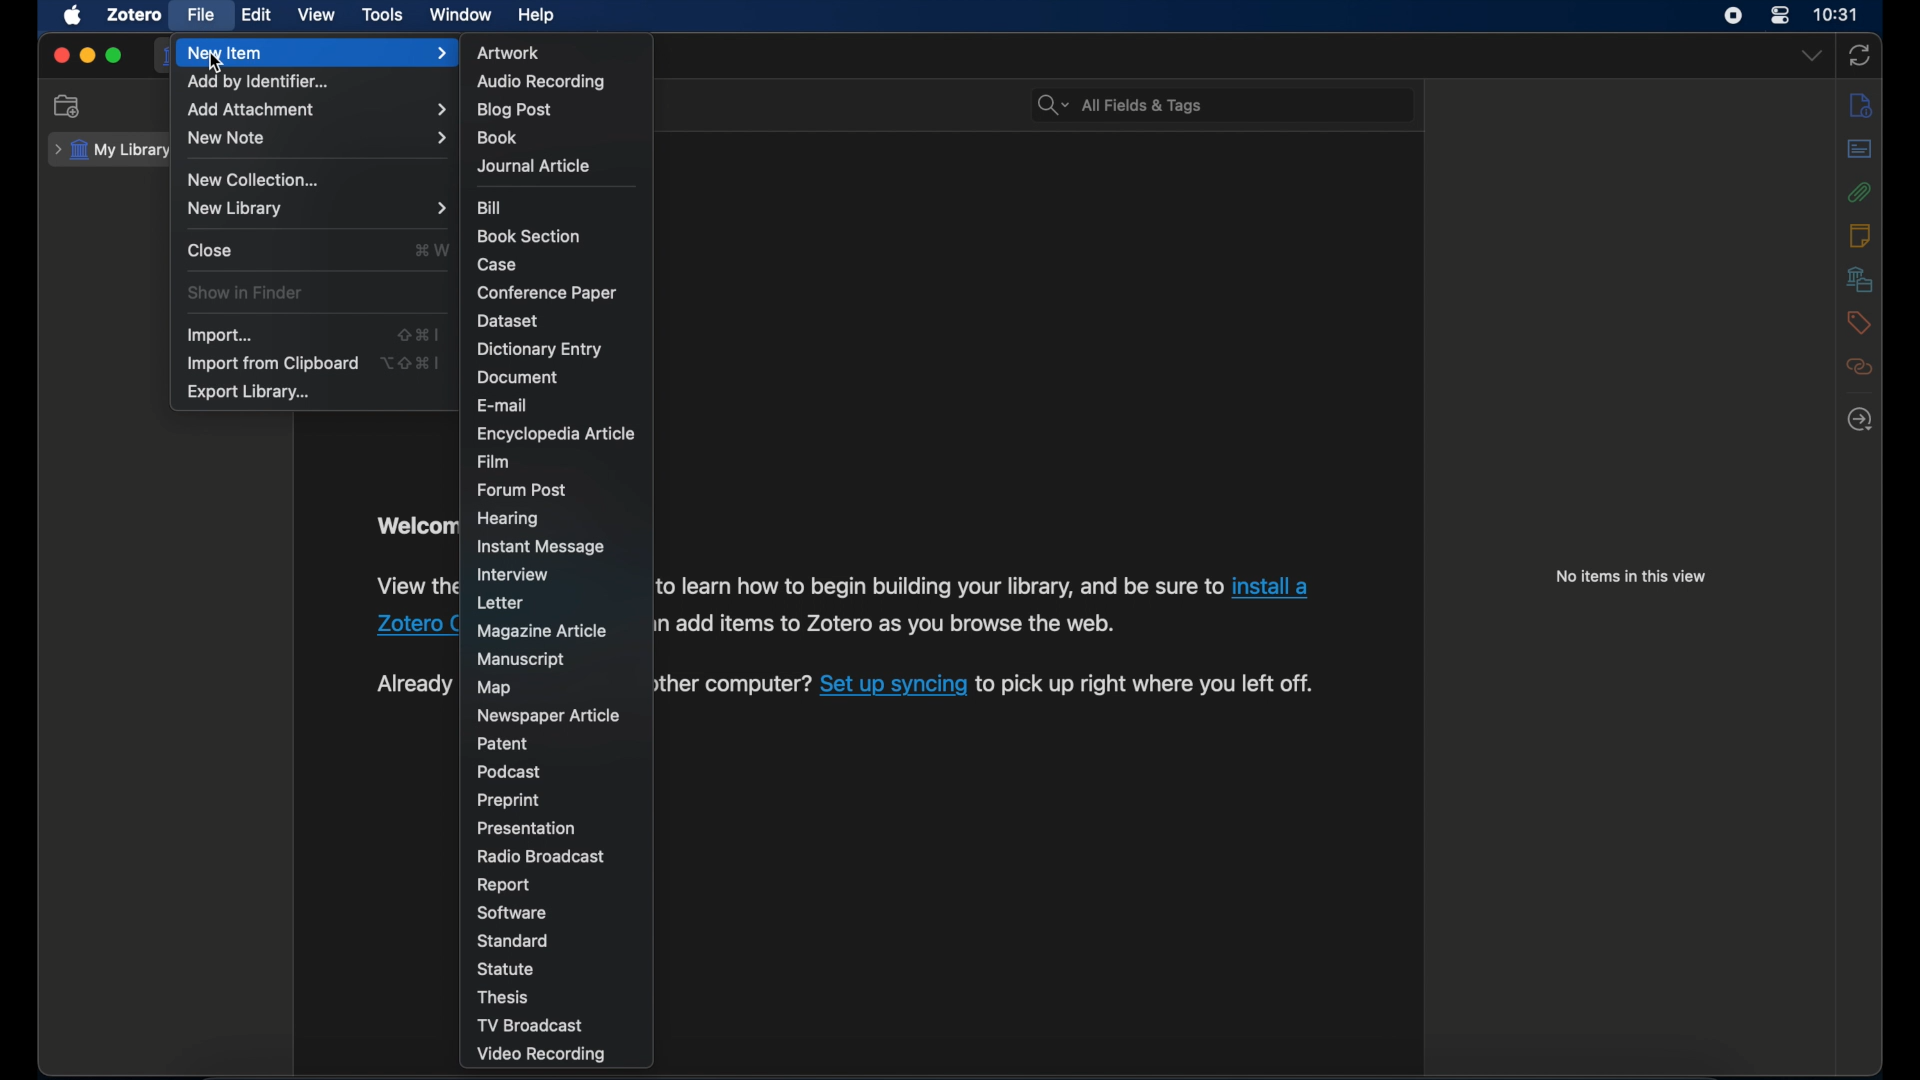 This screenshot has width=1920, height=1080. Describe the element at coordinates (1860, 56) in the screenshot. I see `sync` at that location.